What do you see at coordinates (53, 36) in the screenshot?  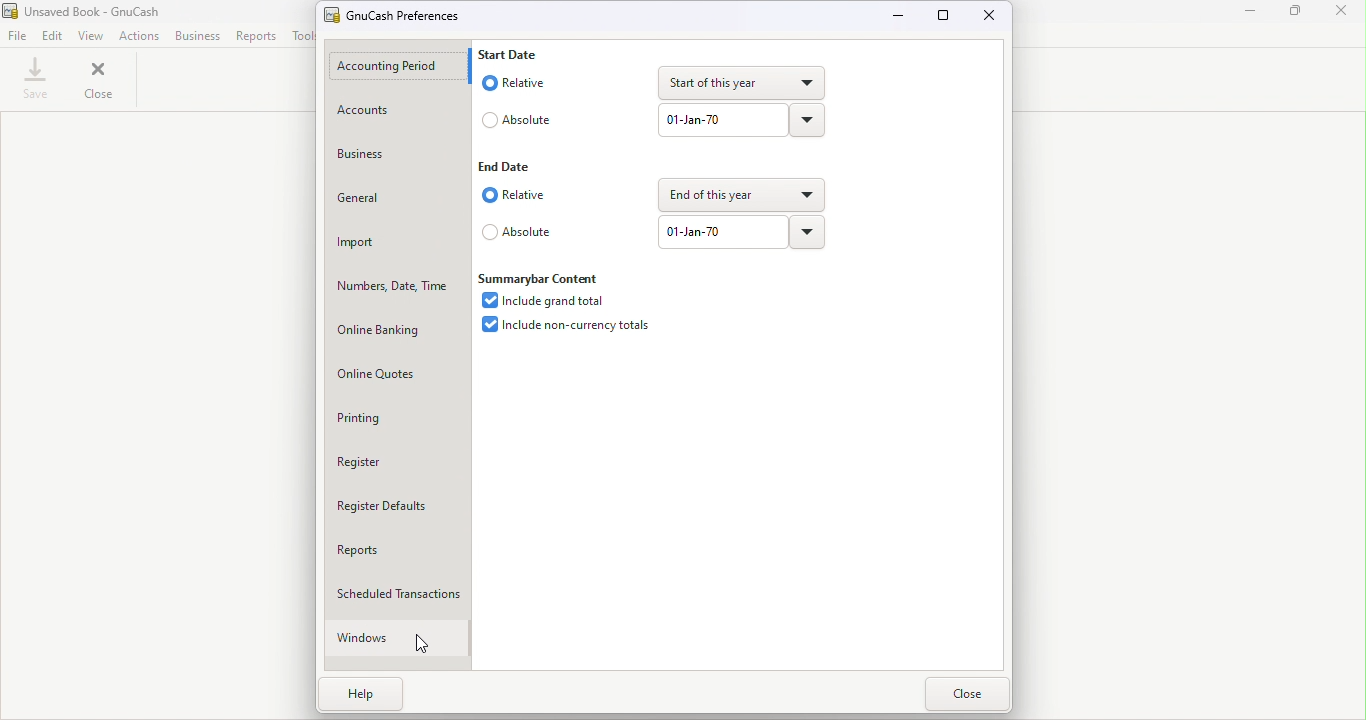 I see `Edit` at bounding box center [53, 36].